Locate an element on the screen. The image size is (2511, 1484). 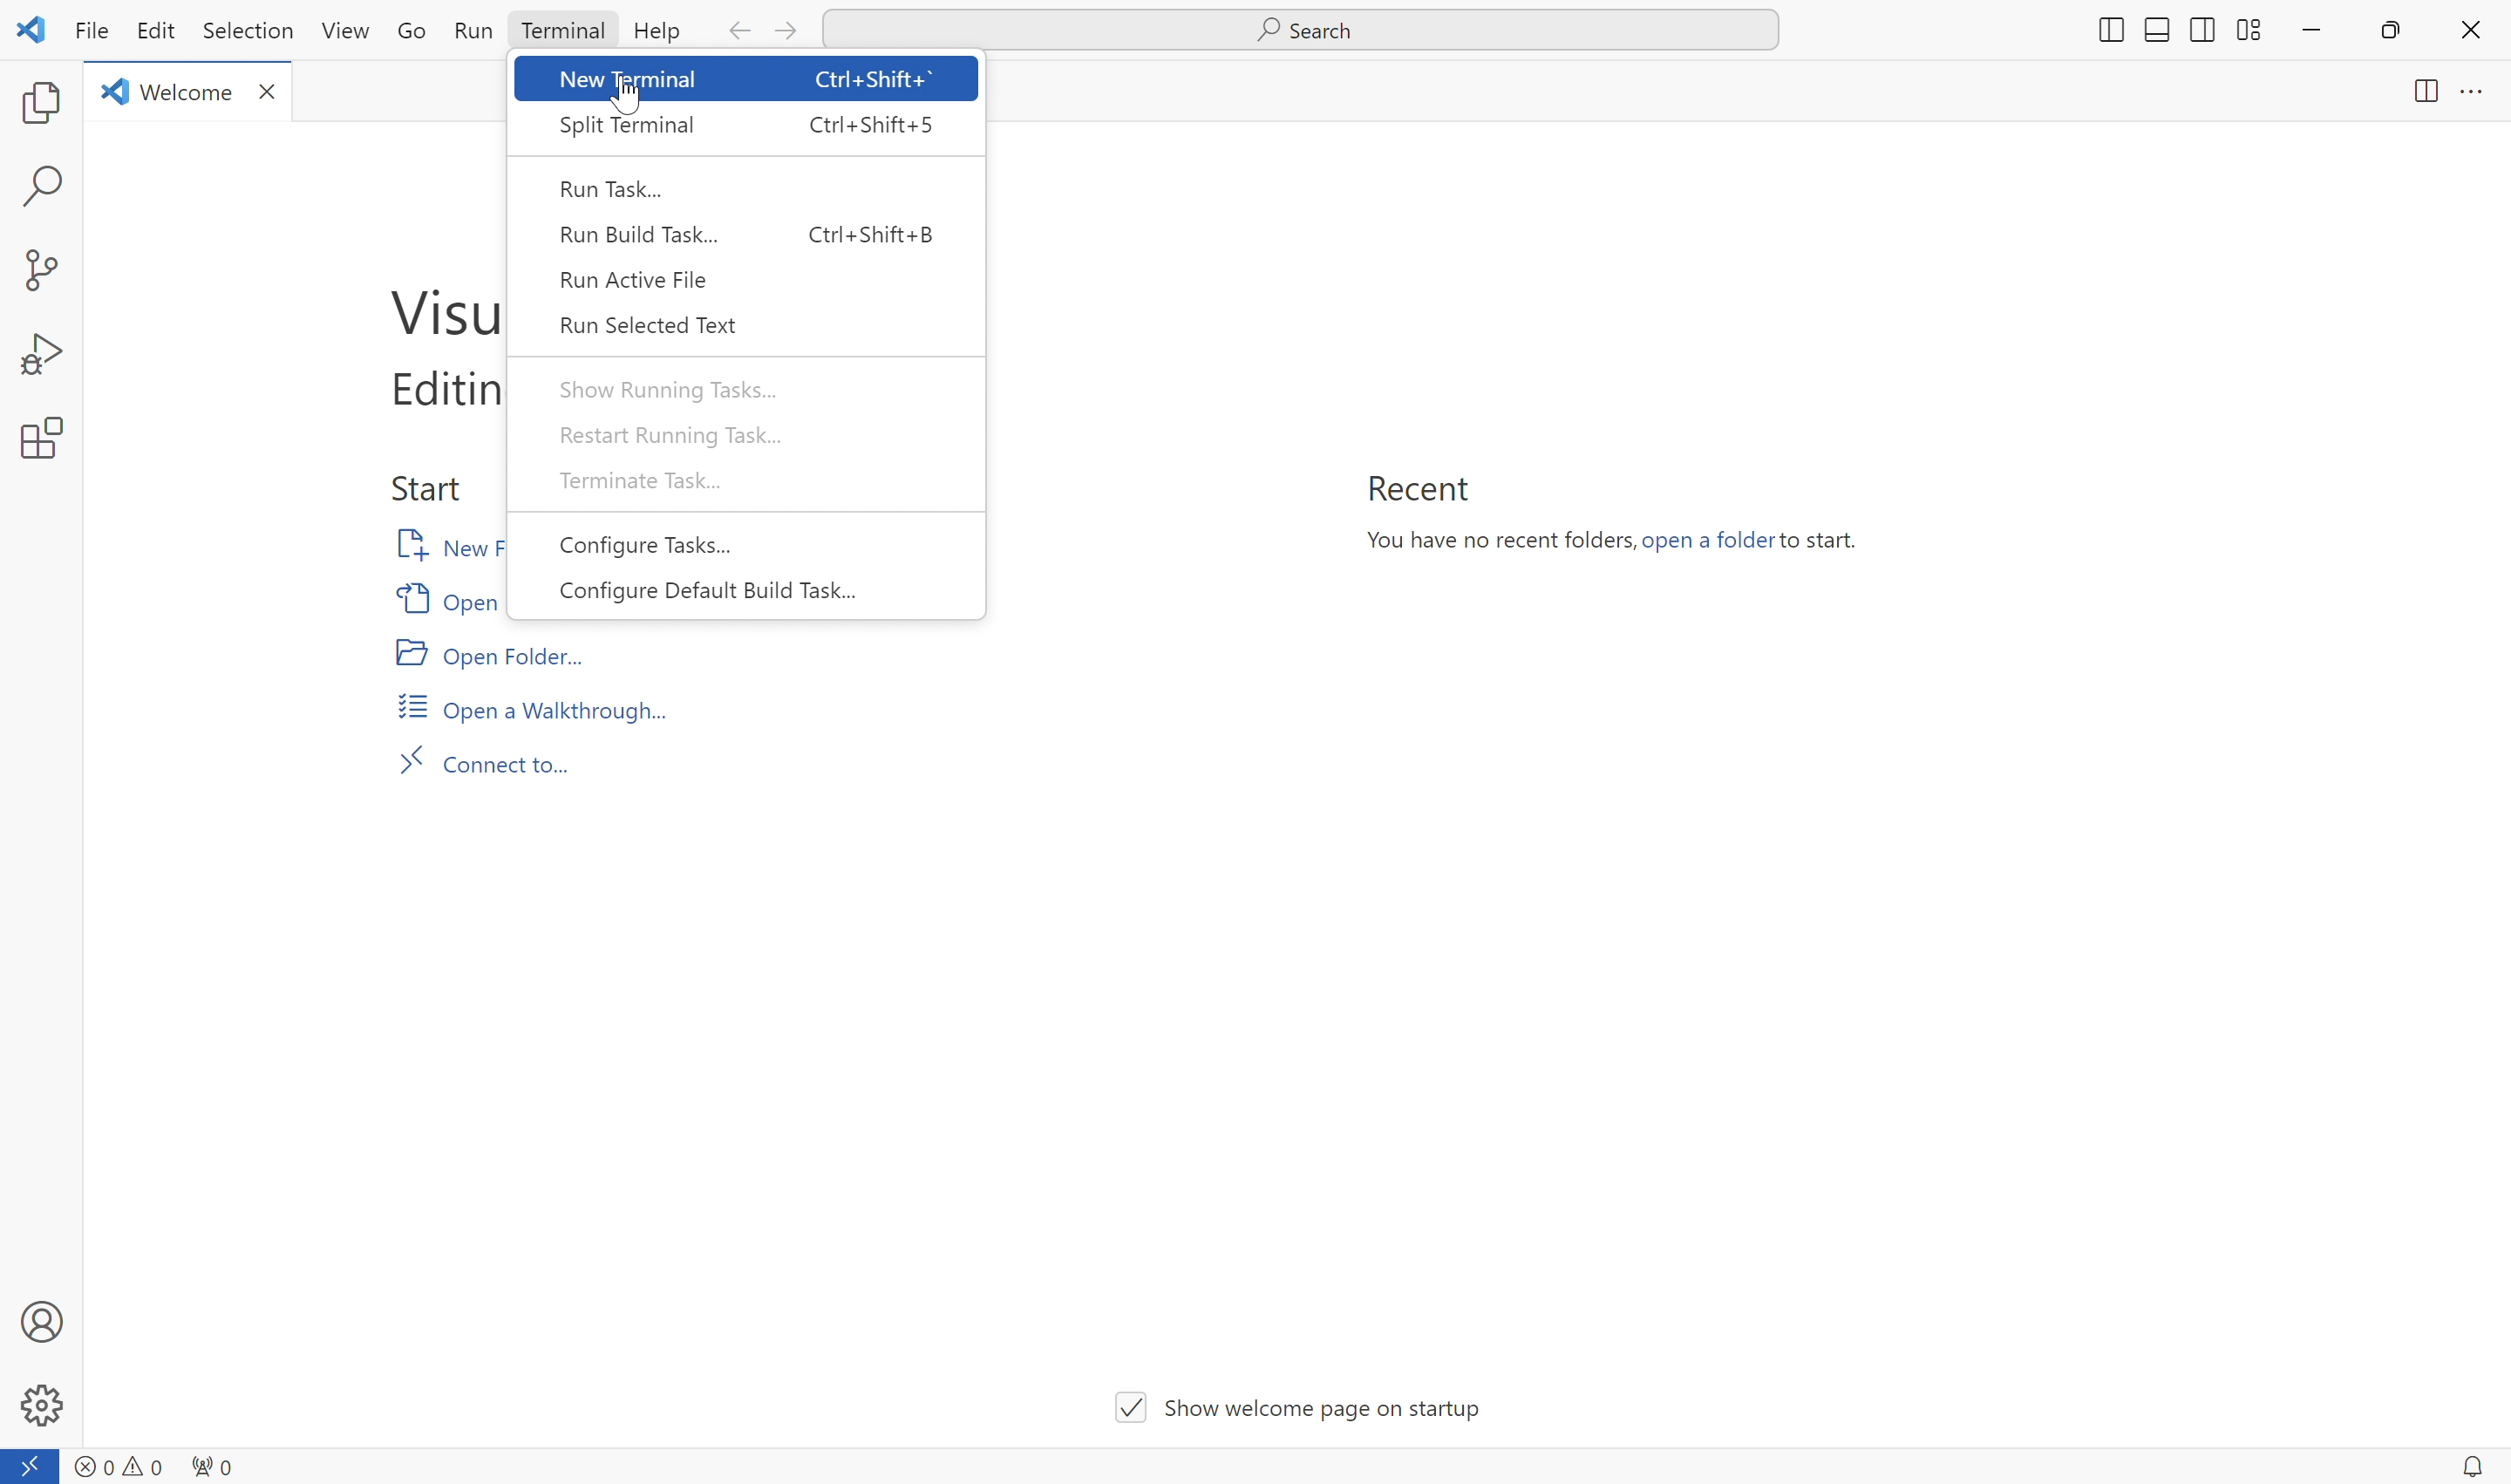
File is located at coordinates (86, 32).